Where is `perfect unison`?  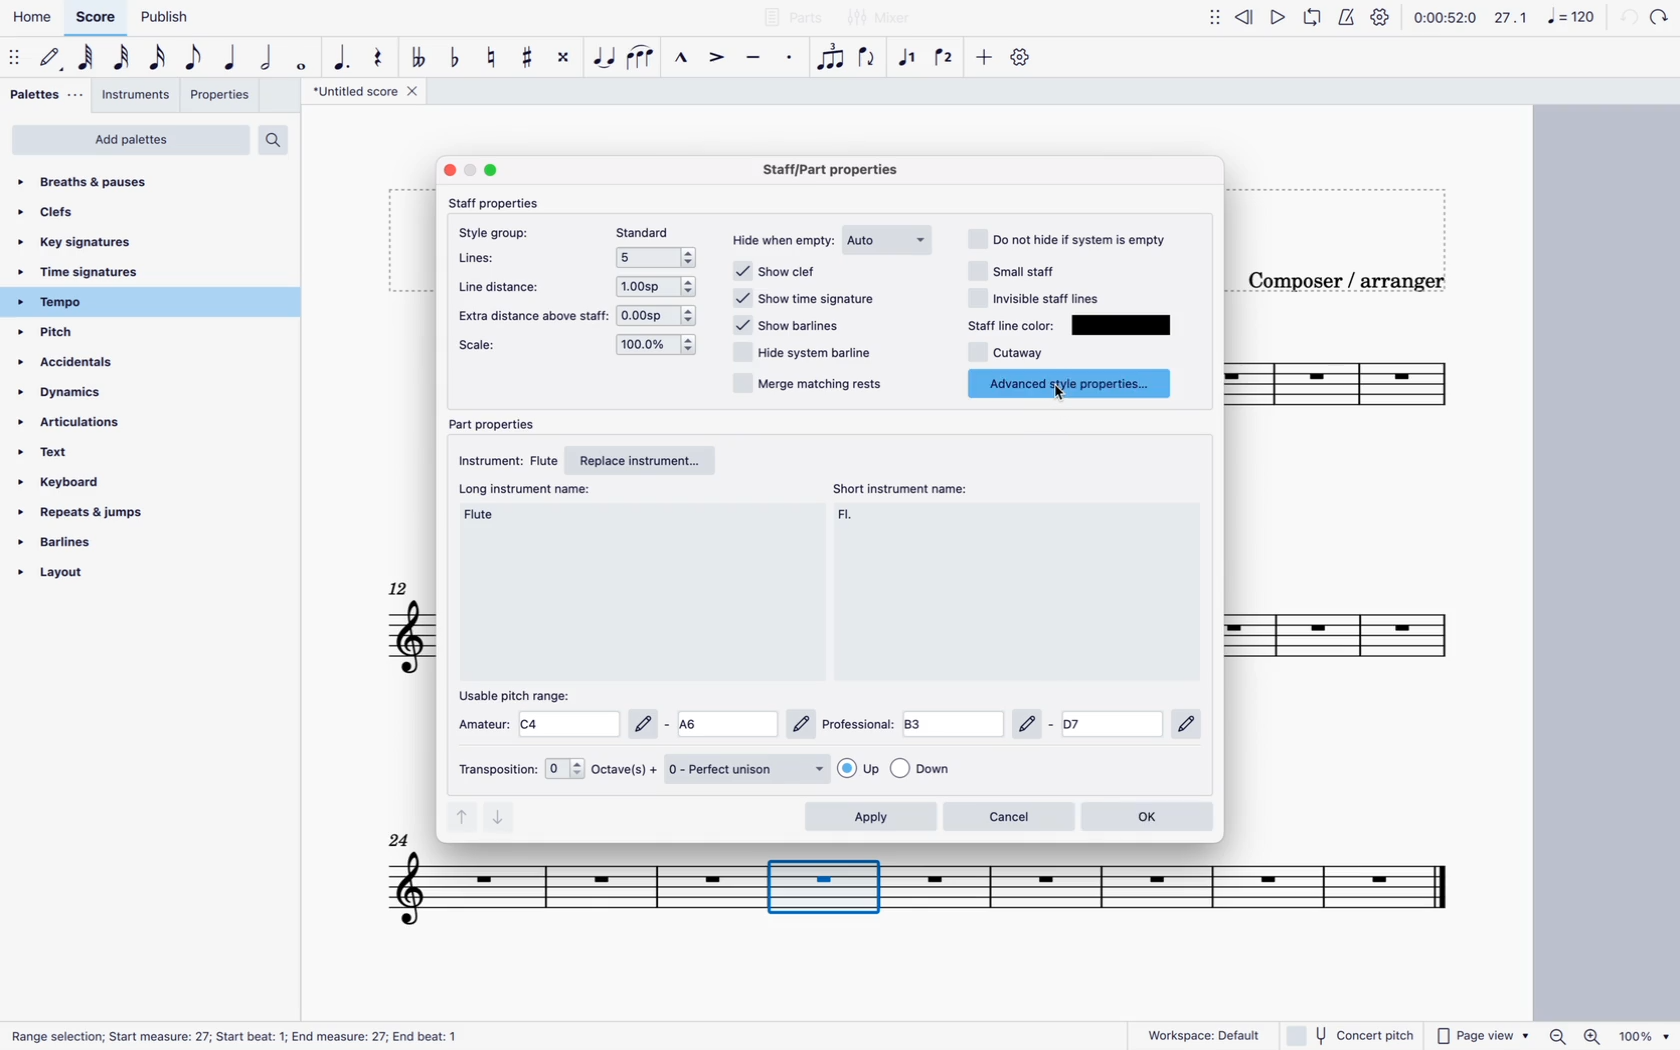
perfect unison is located at coordinates (748, 769).